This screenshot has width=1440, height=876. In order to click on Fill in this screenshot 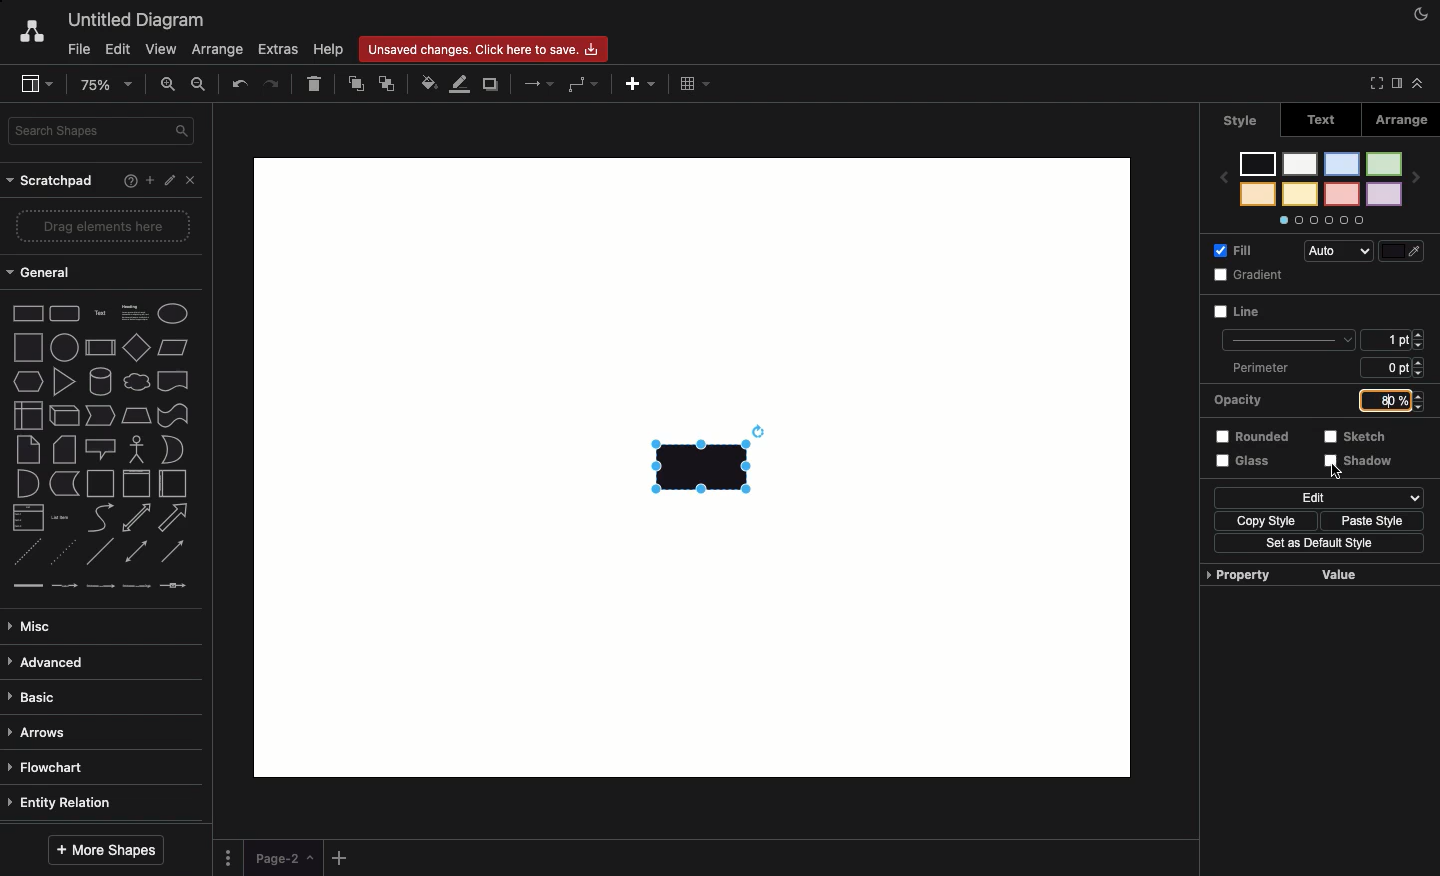, I will do `click(1235, 250)`.